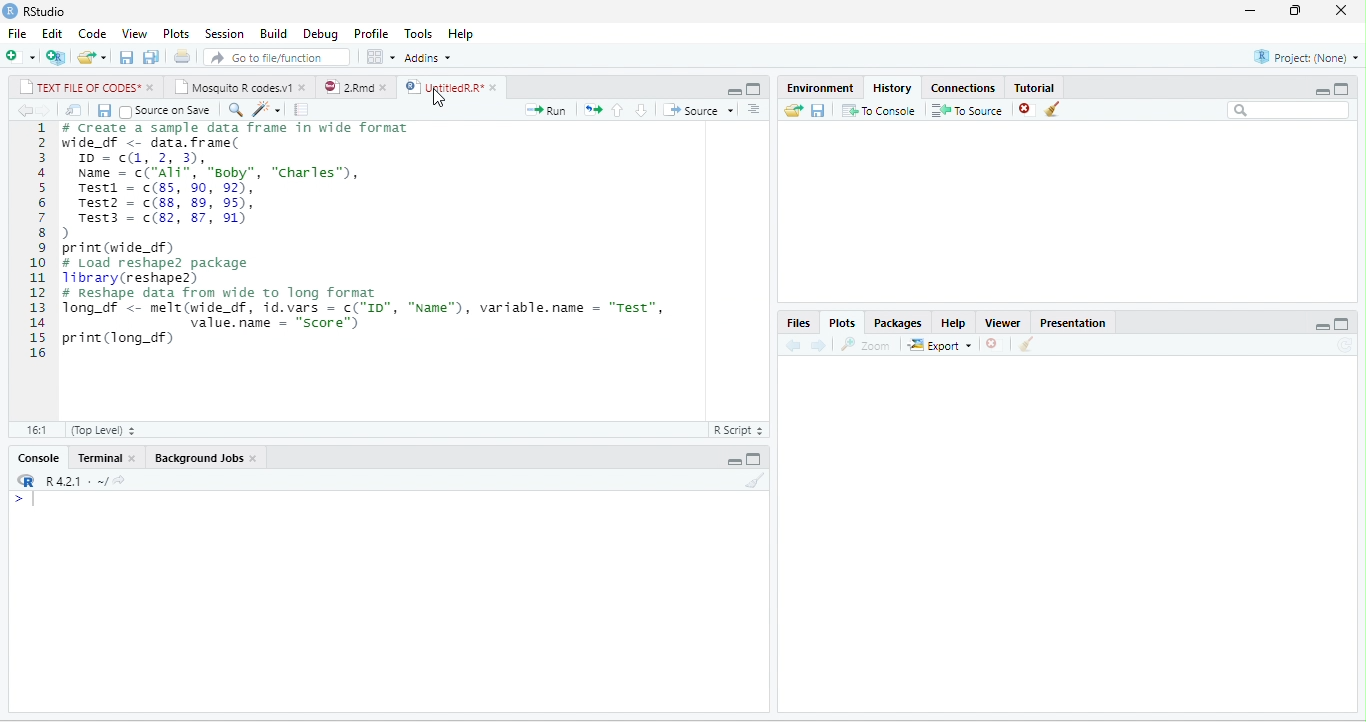  Describe the element at coordinates (1295, 11) in the screenshot. I see `resize` at that location.